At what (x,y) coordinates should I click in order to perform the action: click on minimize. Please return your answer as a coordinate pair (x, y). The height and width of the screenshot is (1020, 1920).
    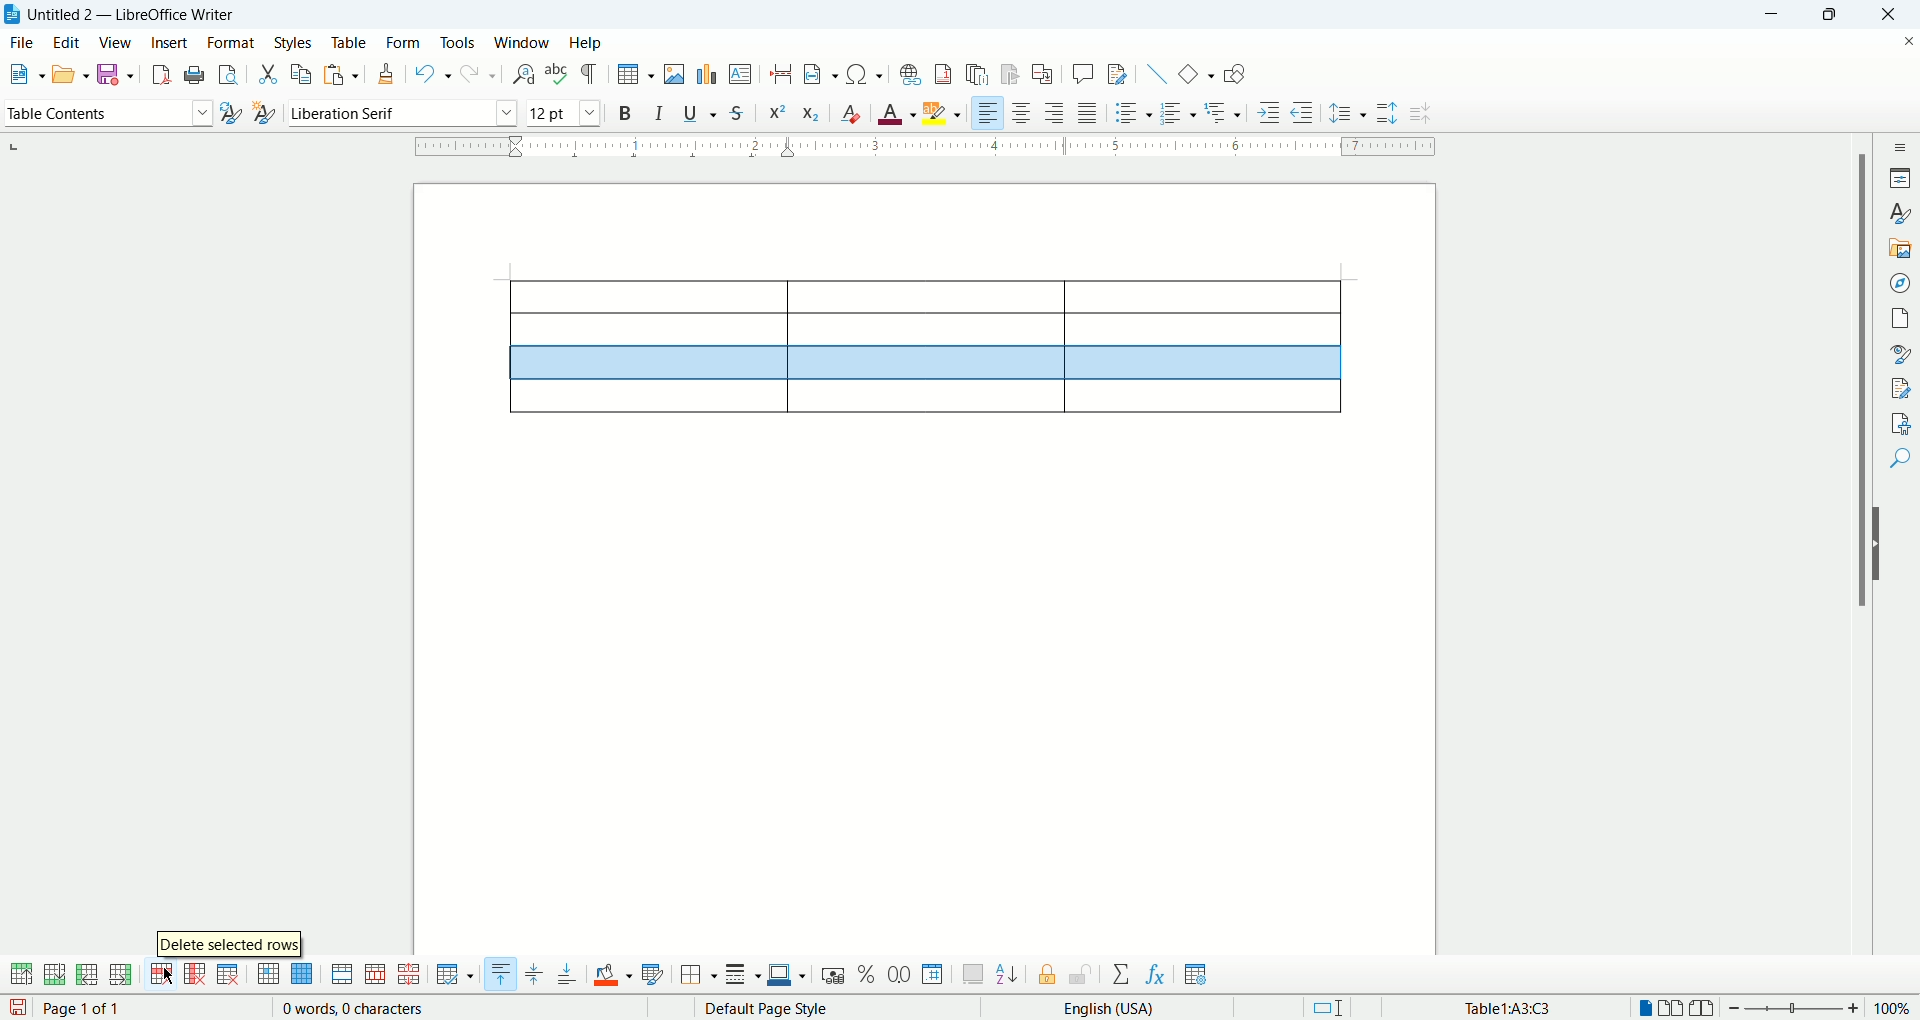
    Looking at the image, I should click on (1767, 17).